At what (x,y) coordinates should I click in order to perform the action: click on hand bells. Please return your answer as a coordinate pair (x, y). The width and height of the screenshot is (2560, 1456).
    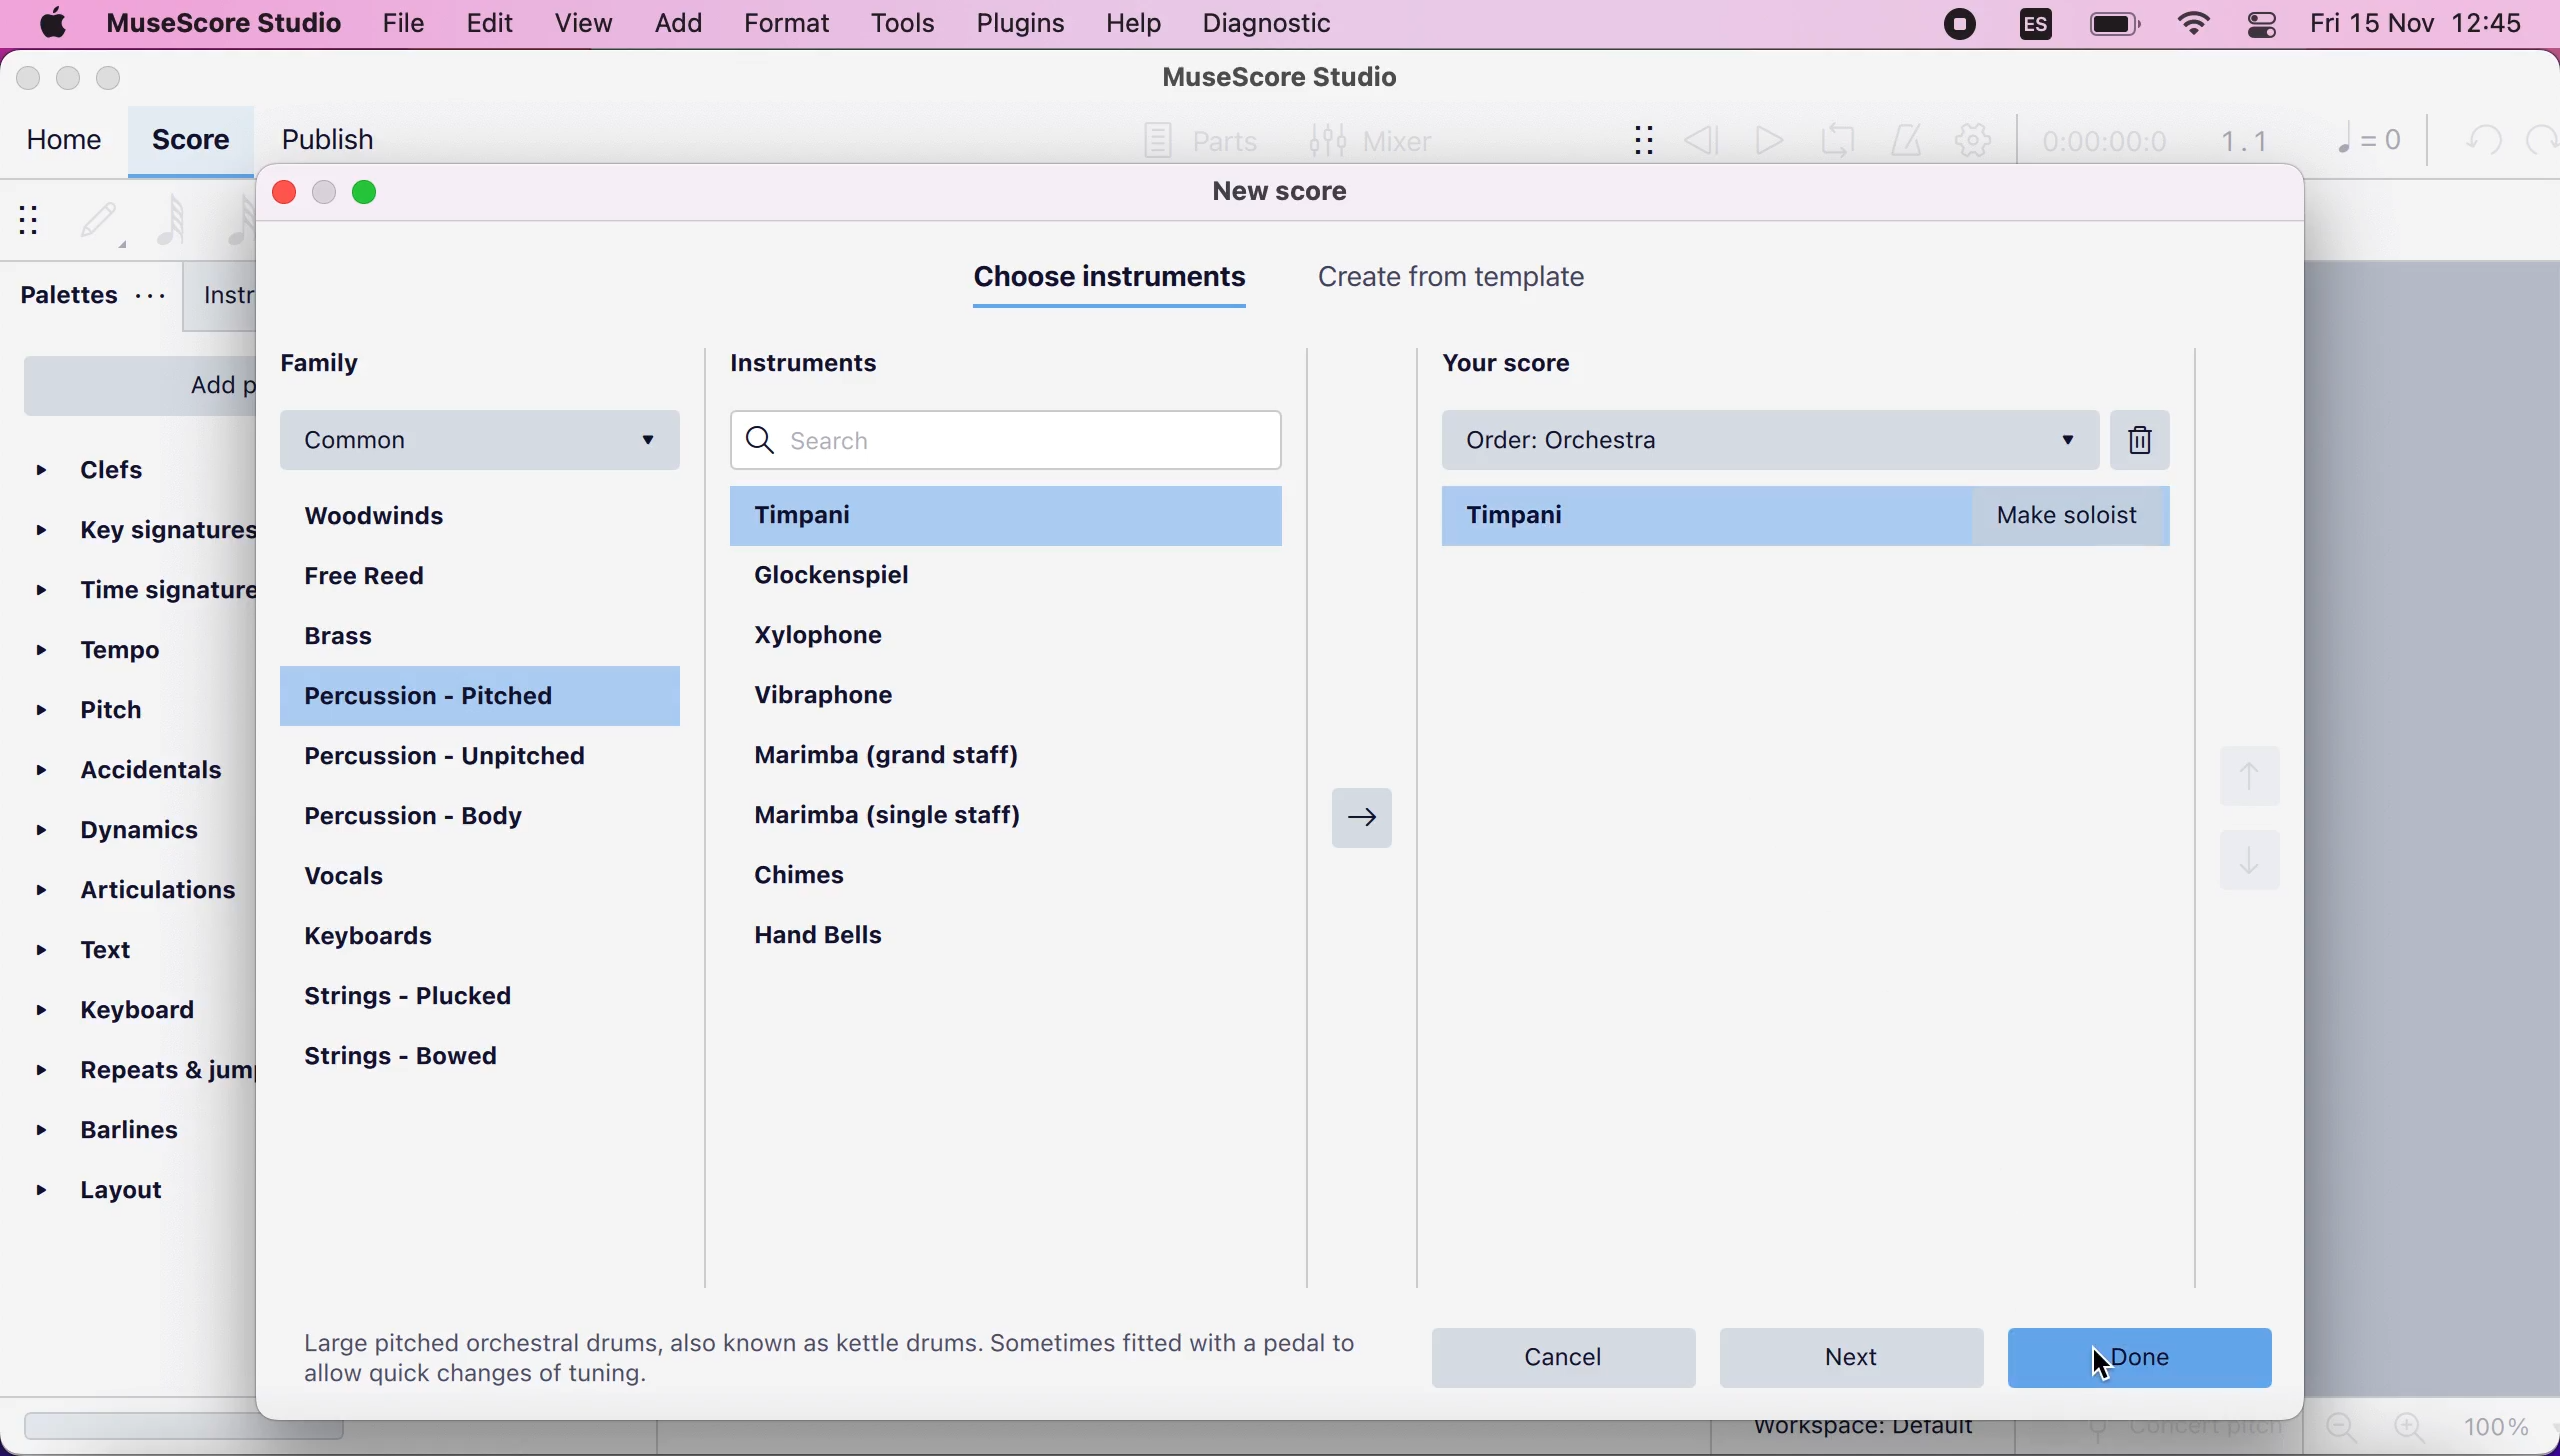
    Looking at the image, I should click on (840, 939).